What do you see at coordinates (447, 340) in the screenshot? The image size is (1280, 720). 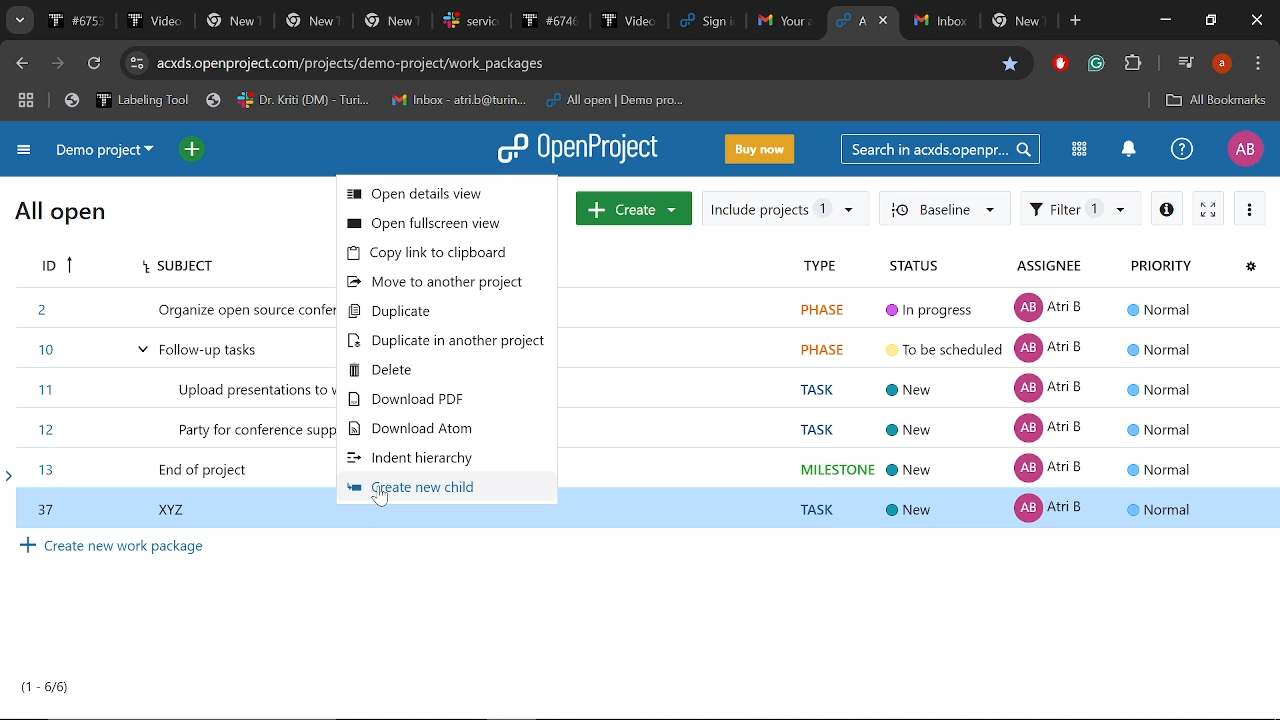 I see `Duplicate in another project` at bounding box center [447, 340].